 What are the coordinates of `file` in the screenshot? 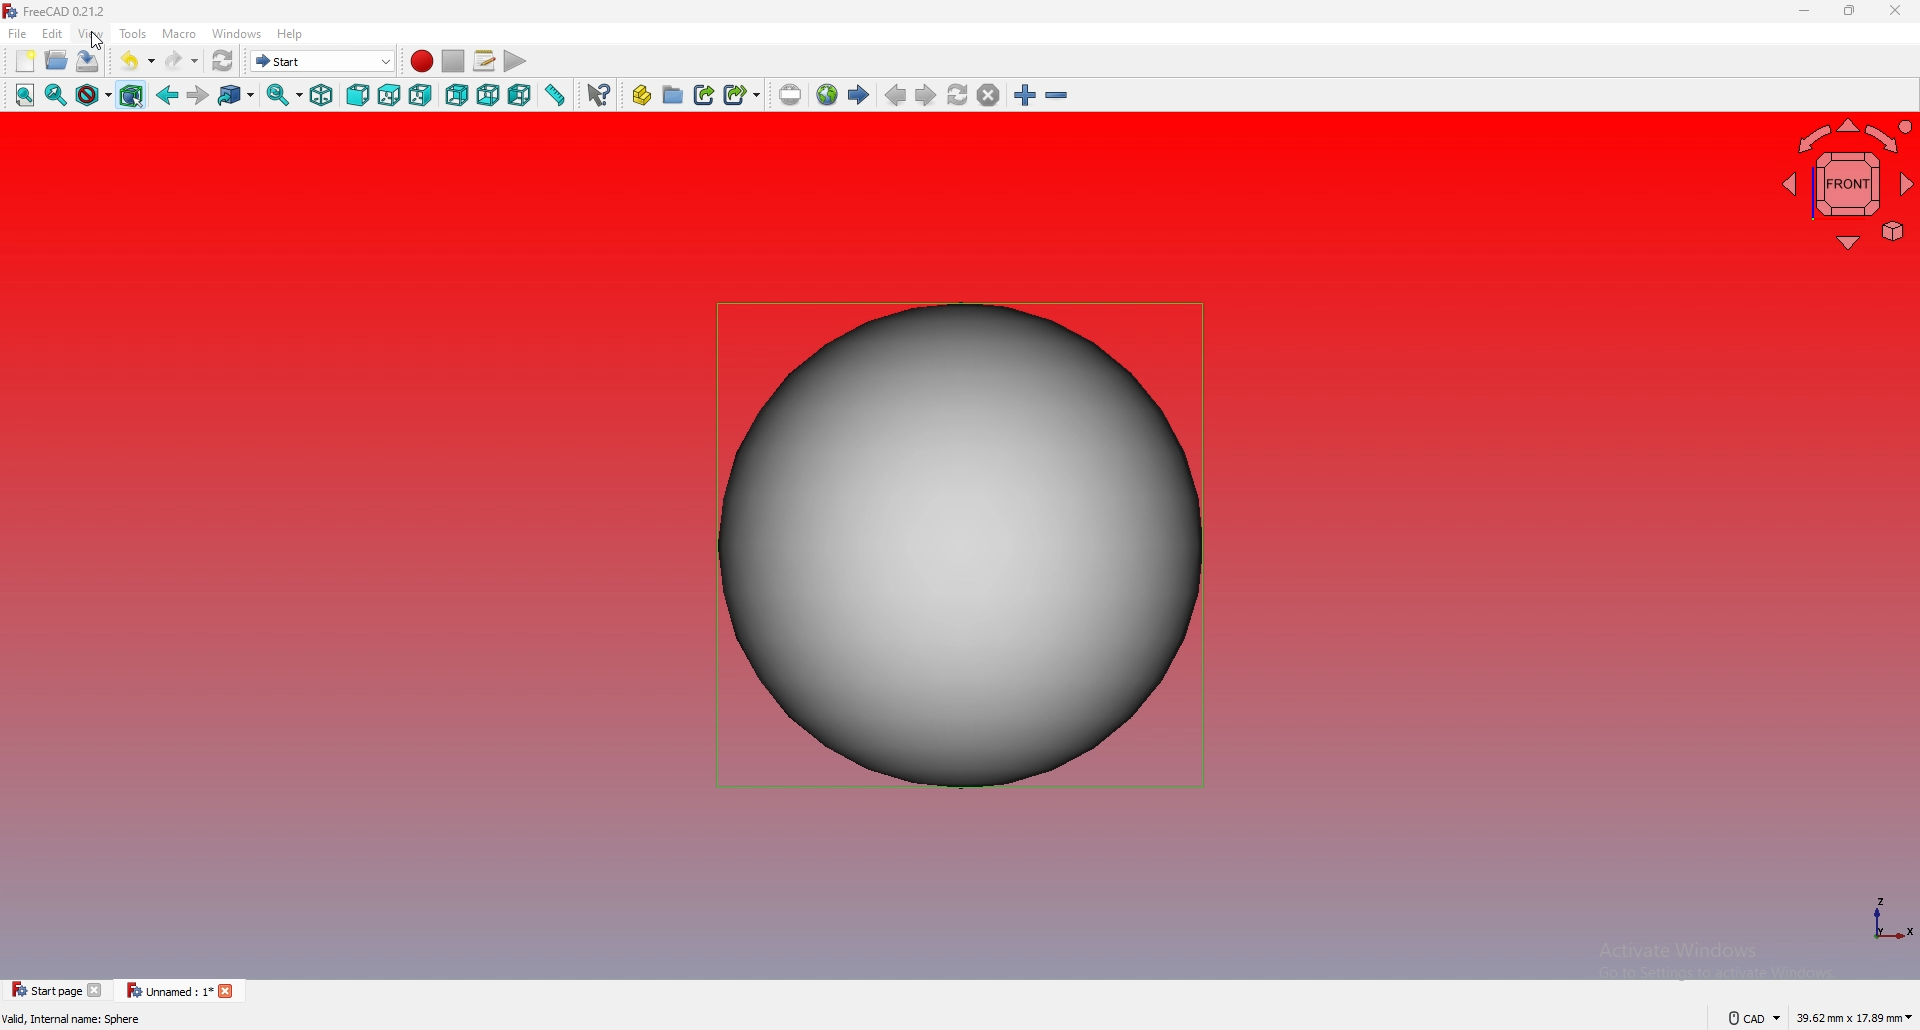 It's located at (18, 34).